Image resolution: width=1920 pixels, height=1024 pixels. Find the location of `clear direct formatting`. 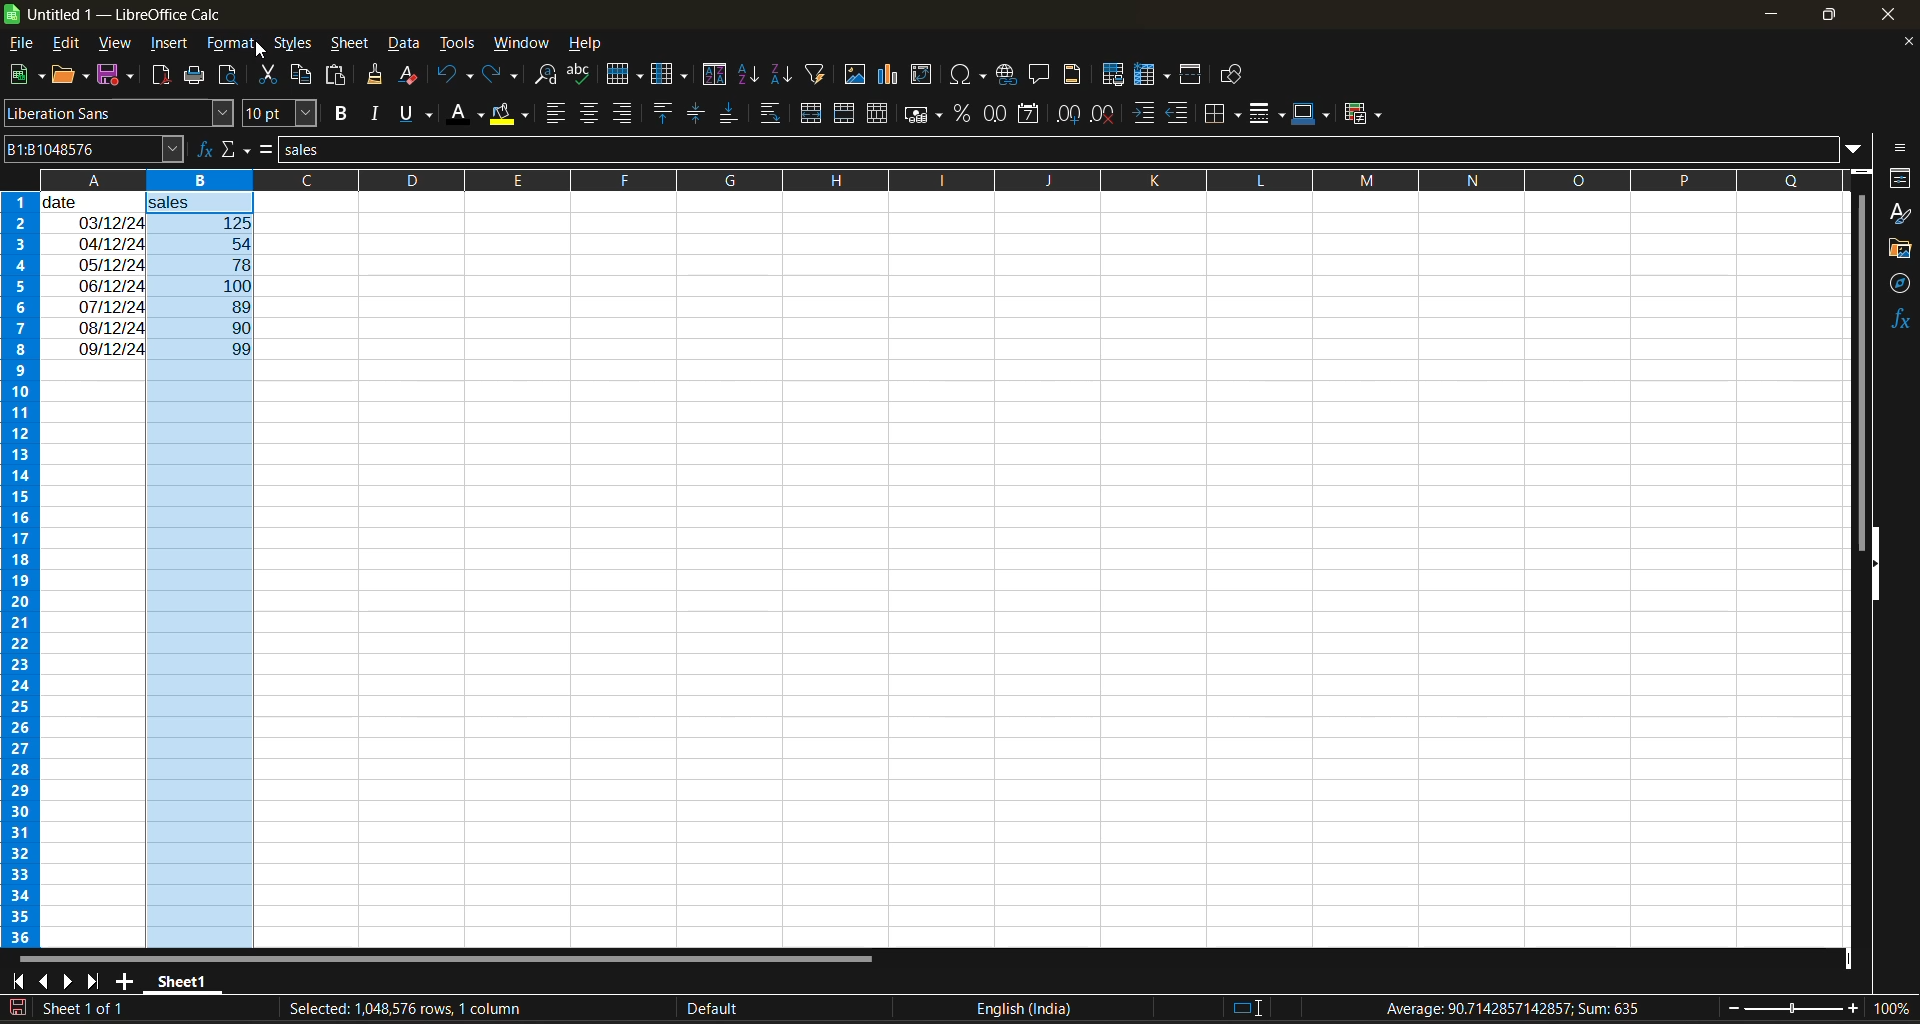

clear direct formatting is located at coordinates (412, 77).